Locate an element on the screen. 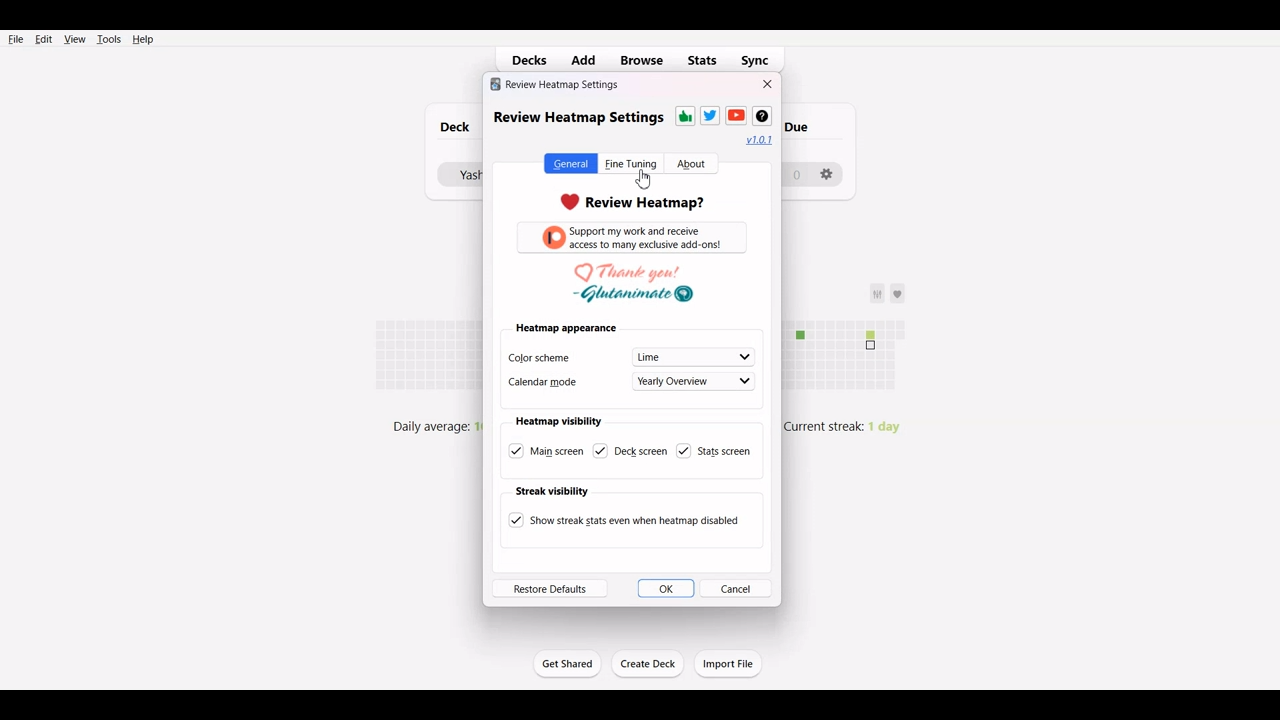  File is located at coordinates (16, 38).